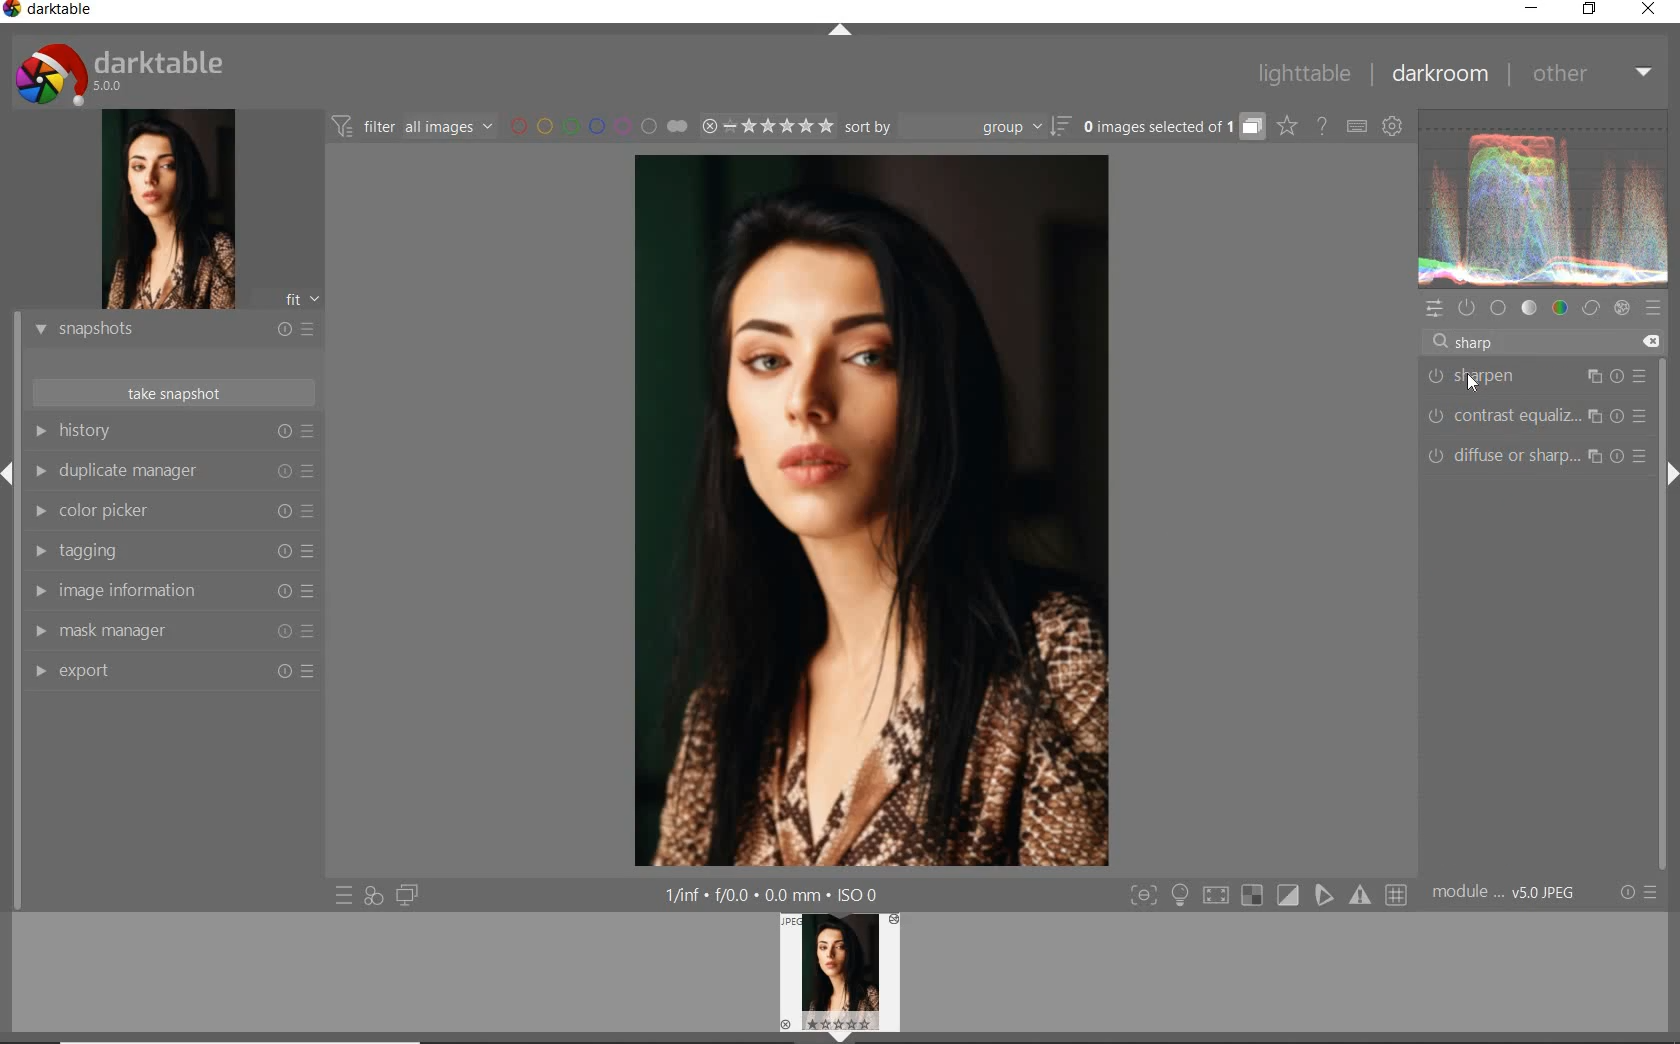 The height and width of the screenshot is (1044, 1680). I want to click on image information, so click(172, 591).